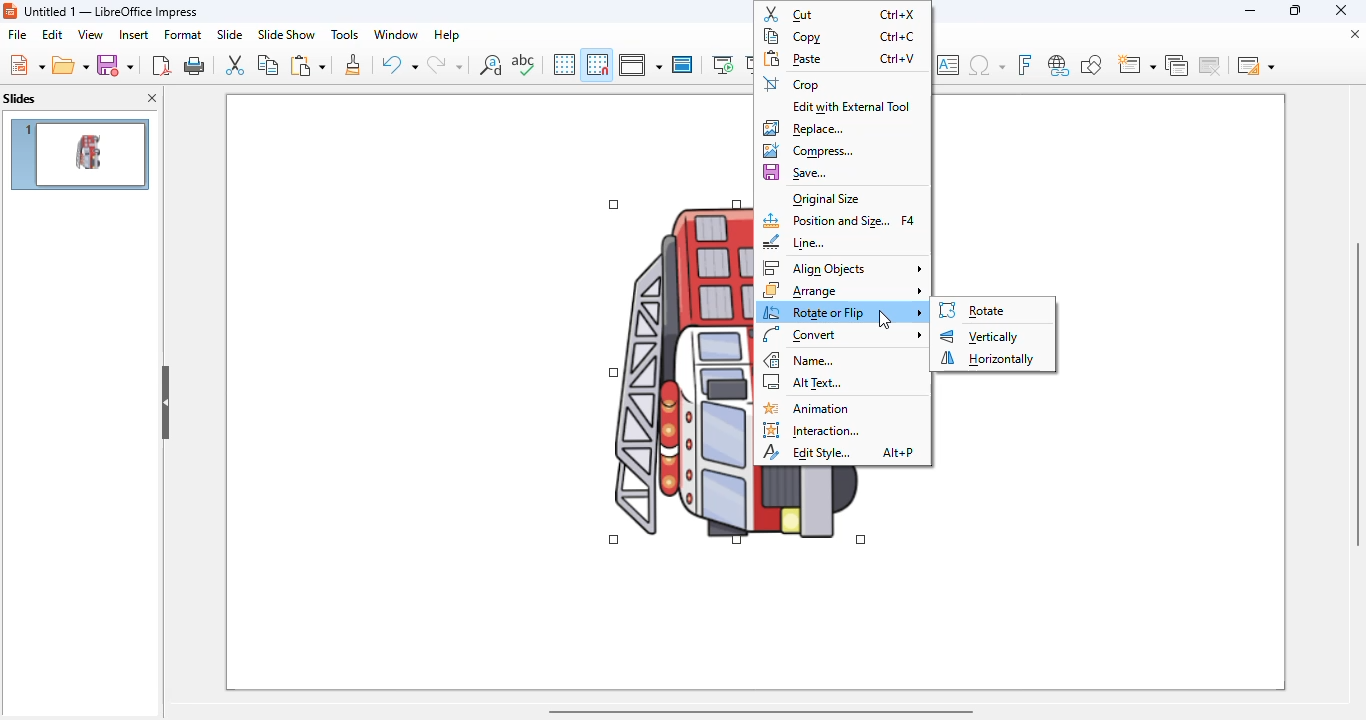 The width and height of the screenshot is (1366, 720). What do you see at coordinates (444, 64) in the screenshot?
I see `redo` at bounding box center [444, 64].